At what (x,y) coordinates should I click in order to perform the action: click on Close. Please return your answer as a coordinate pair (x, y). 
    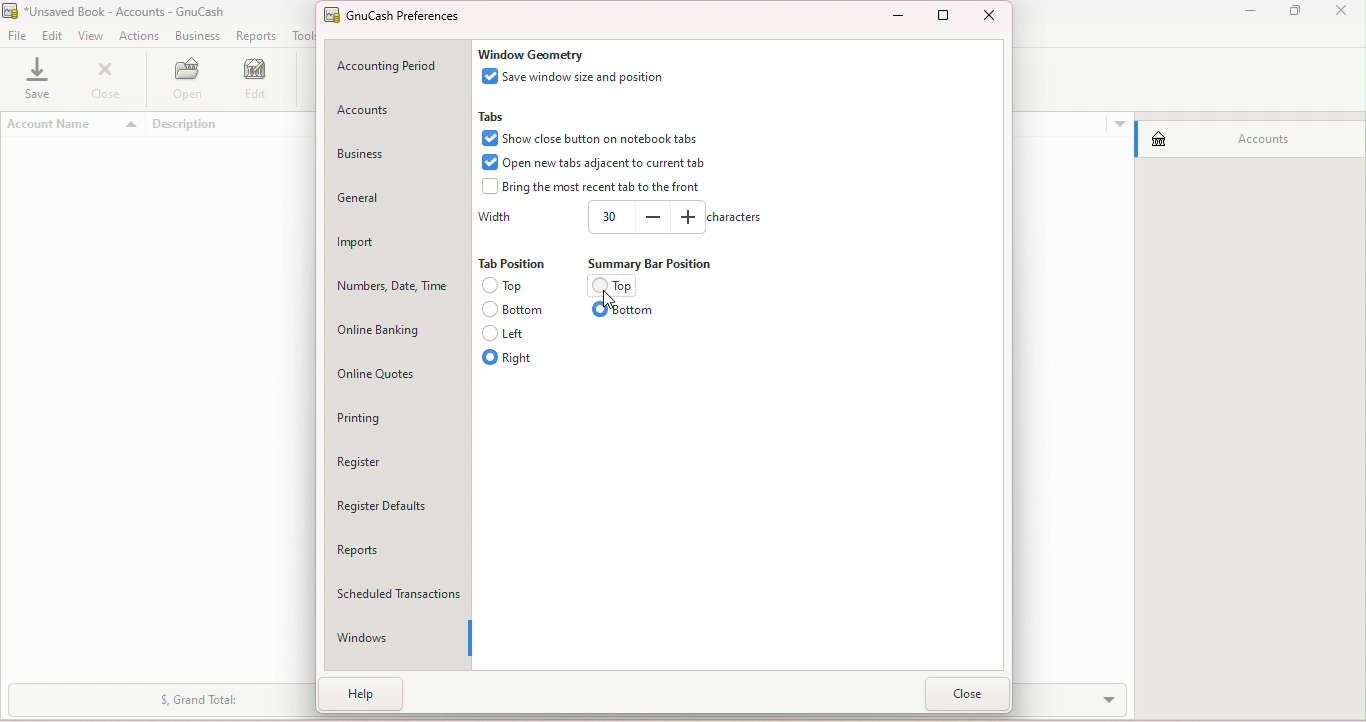
    Looking at the image, I should click on (969, 692).